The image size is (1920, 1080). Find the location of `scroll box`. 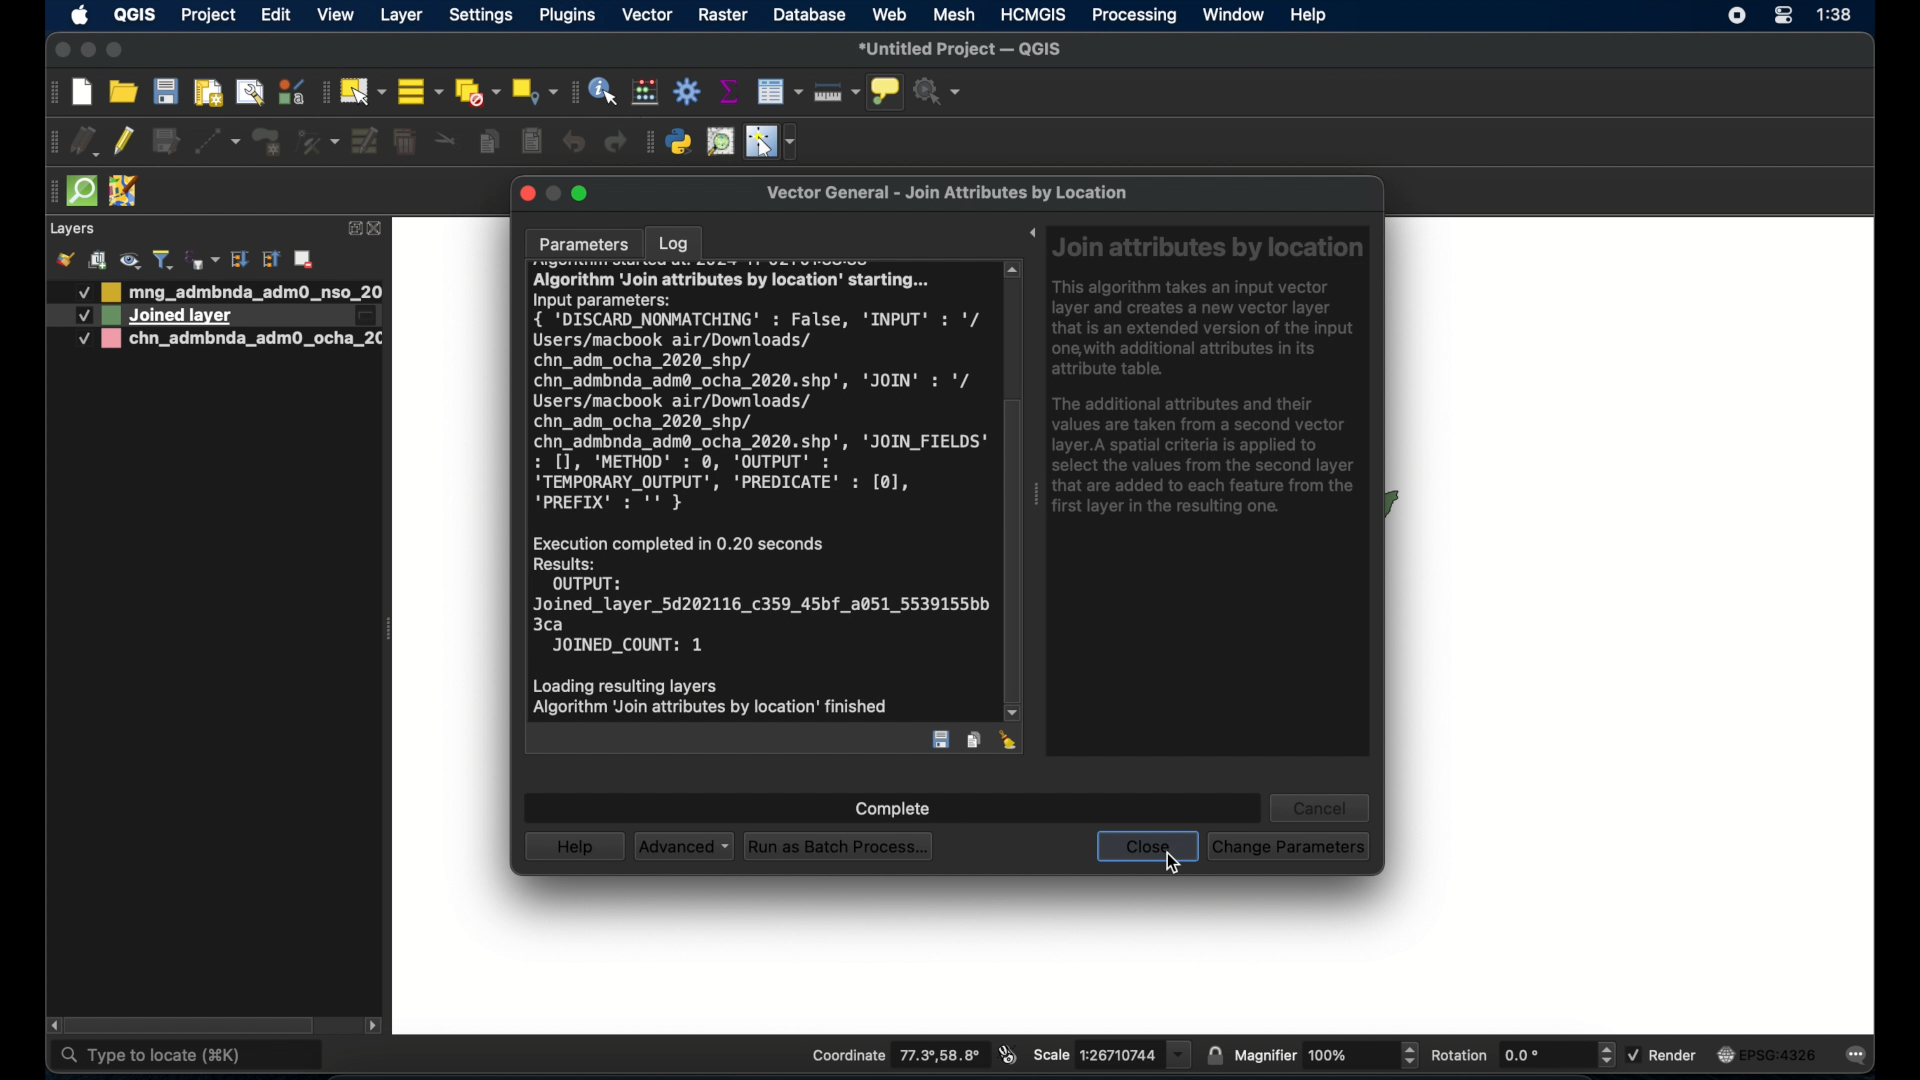

scroll box is located at coordinates (195, 1024).